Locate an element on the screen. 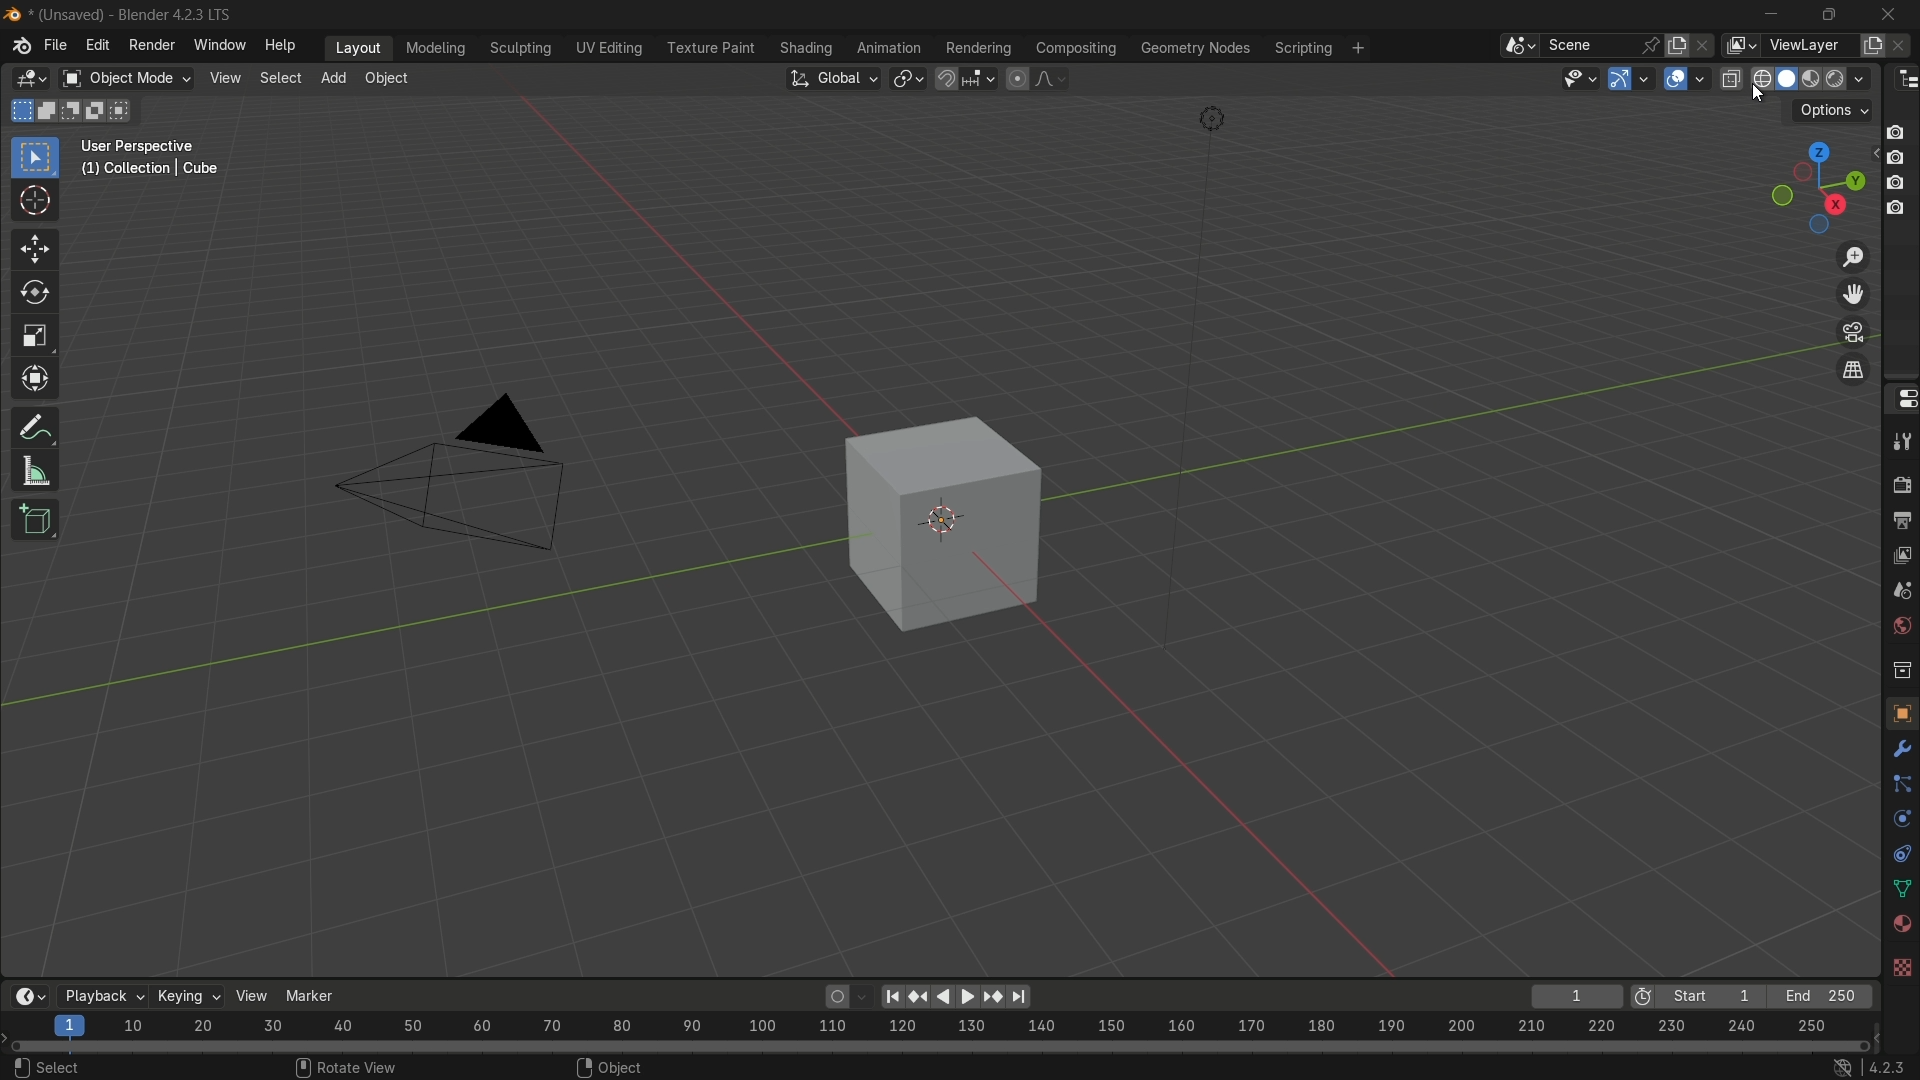  constraints is located at coordinates (1901, 851).